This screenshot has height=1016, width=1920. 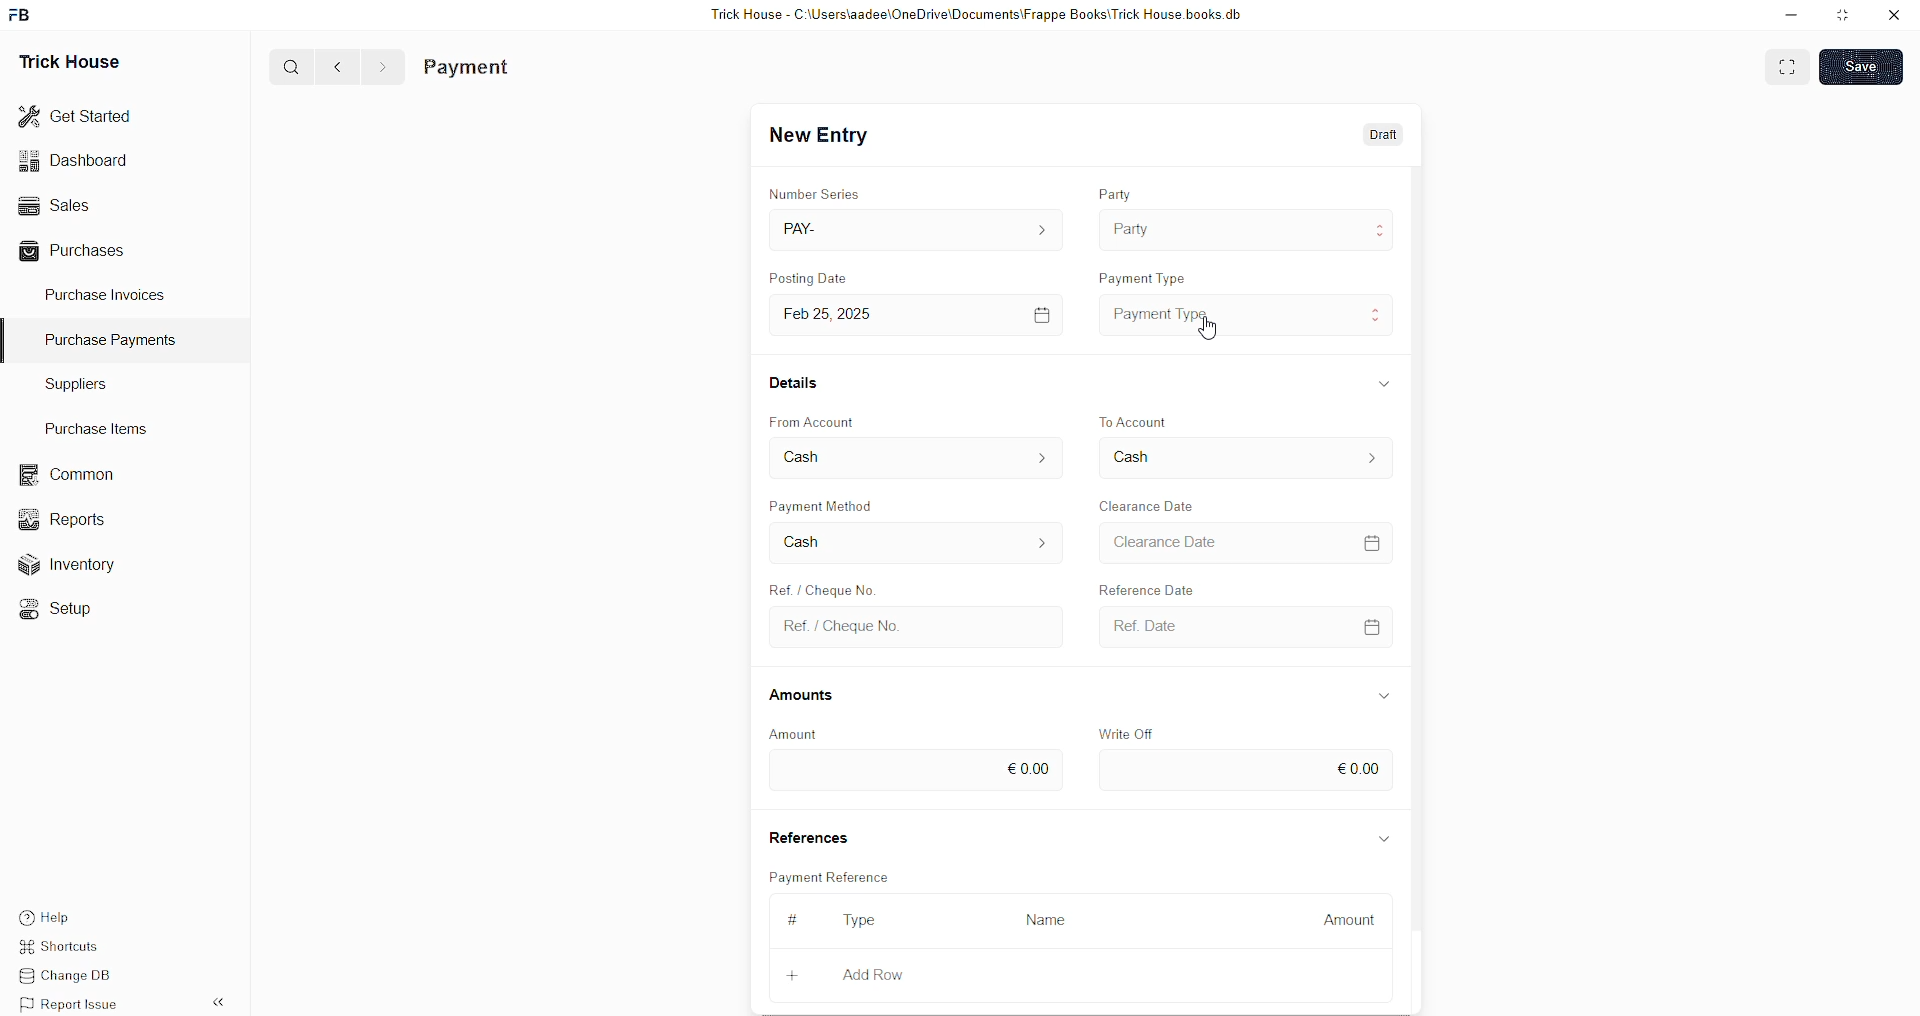 What do you see at coordinates (794, 733) in the screenshot?
I see `Amount` at bounding box center [794, 733].